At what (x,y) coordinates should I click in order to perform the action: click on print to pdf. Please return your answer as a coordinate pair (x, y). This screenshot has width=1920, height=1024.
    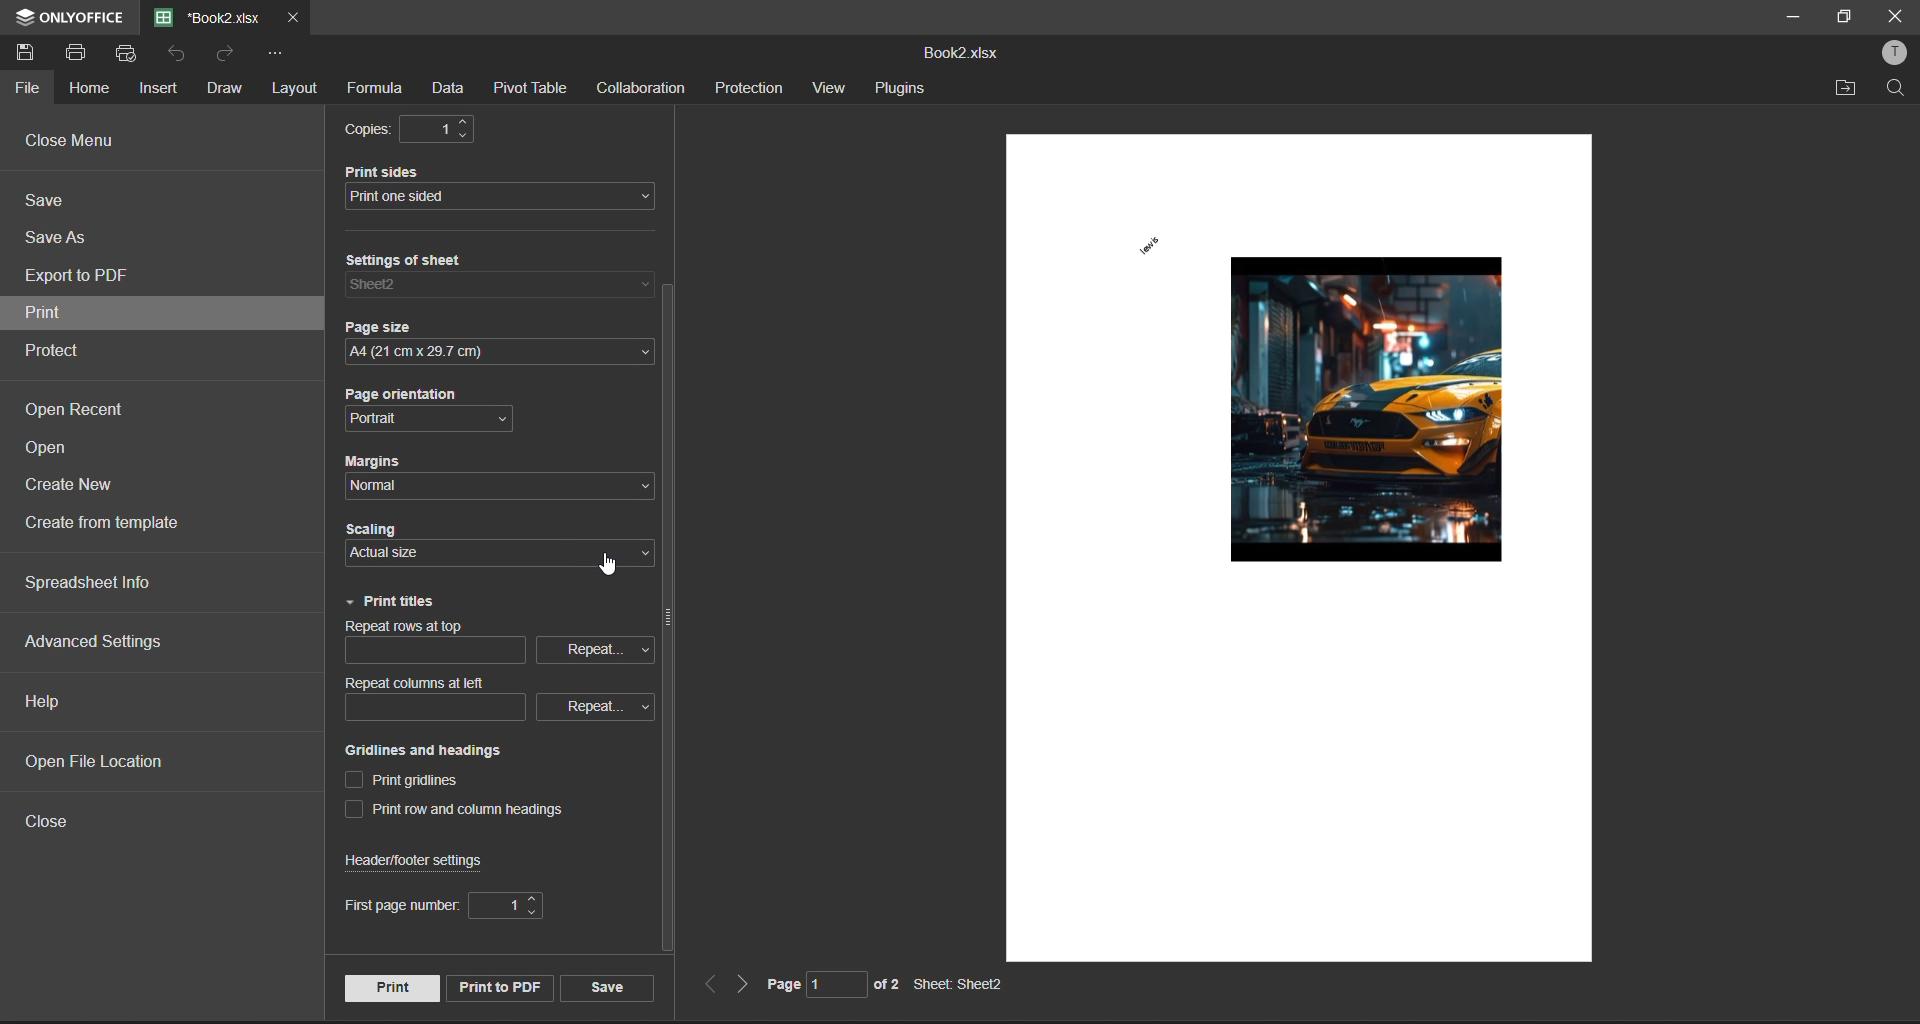
    Looking at the image, I should click on (496, 984).